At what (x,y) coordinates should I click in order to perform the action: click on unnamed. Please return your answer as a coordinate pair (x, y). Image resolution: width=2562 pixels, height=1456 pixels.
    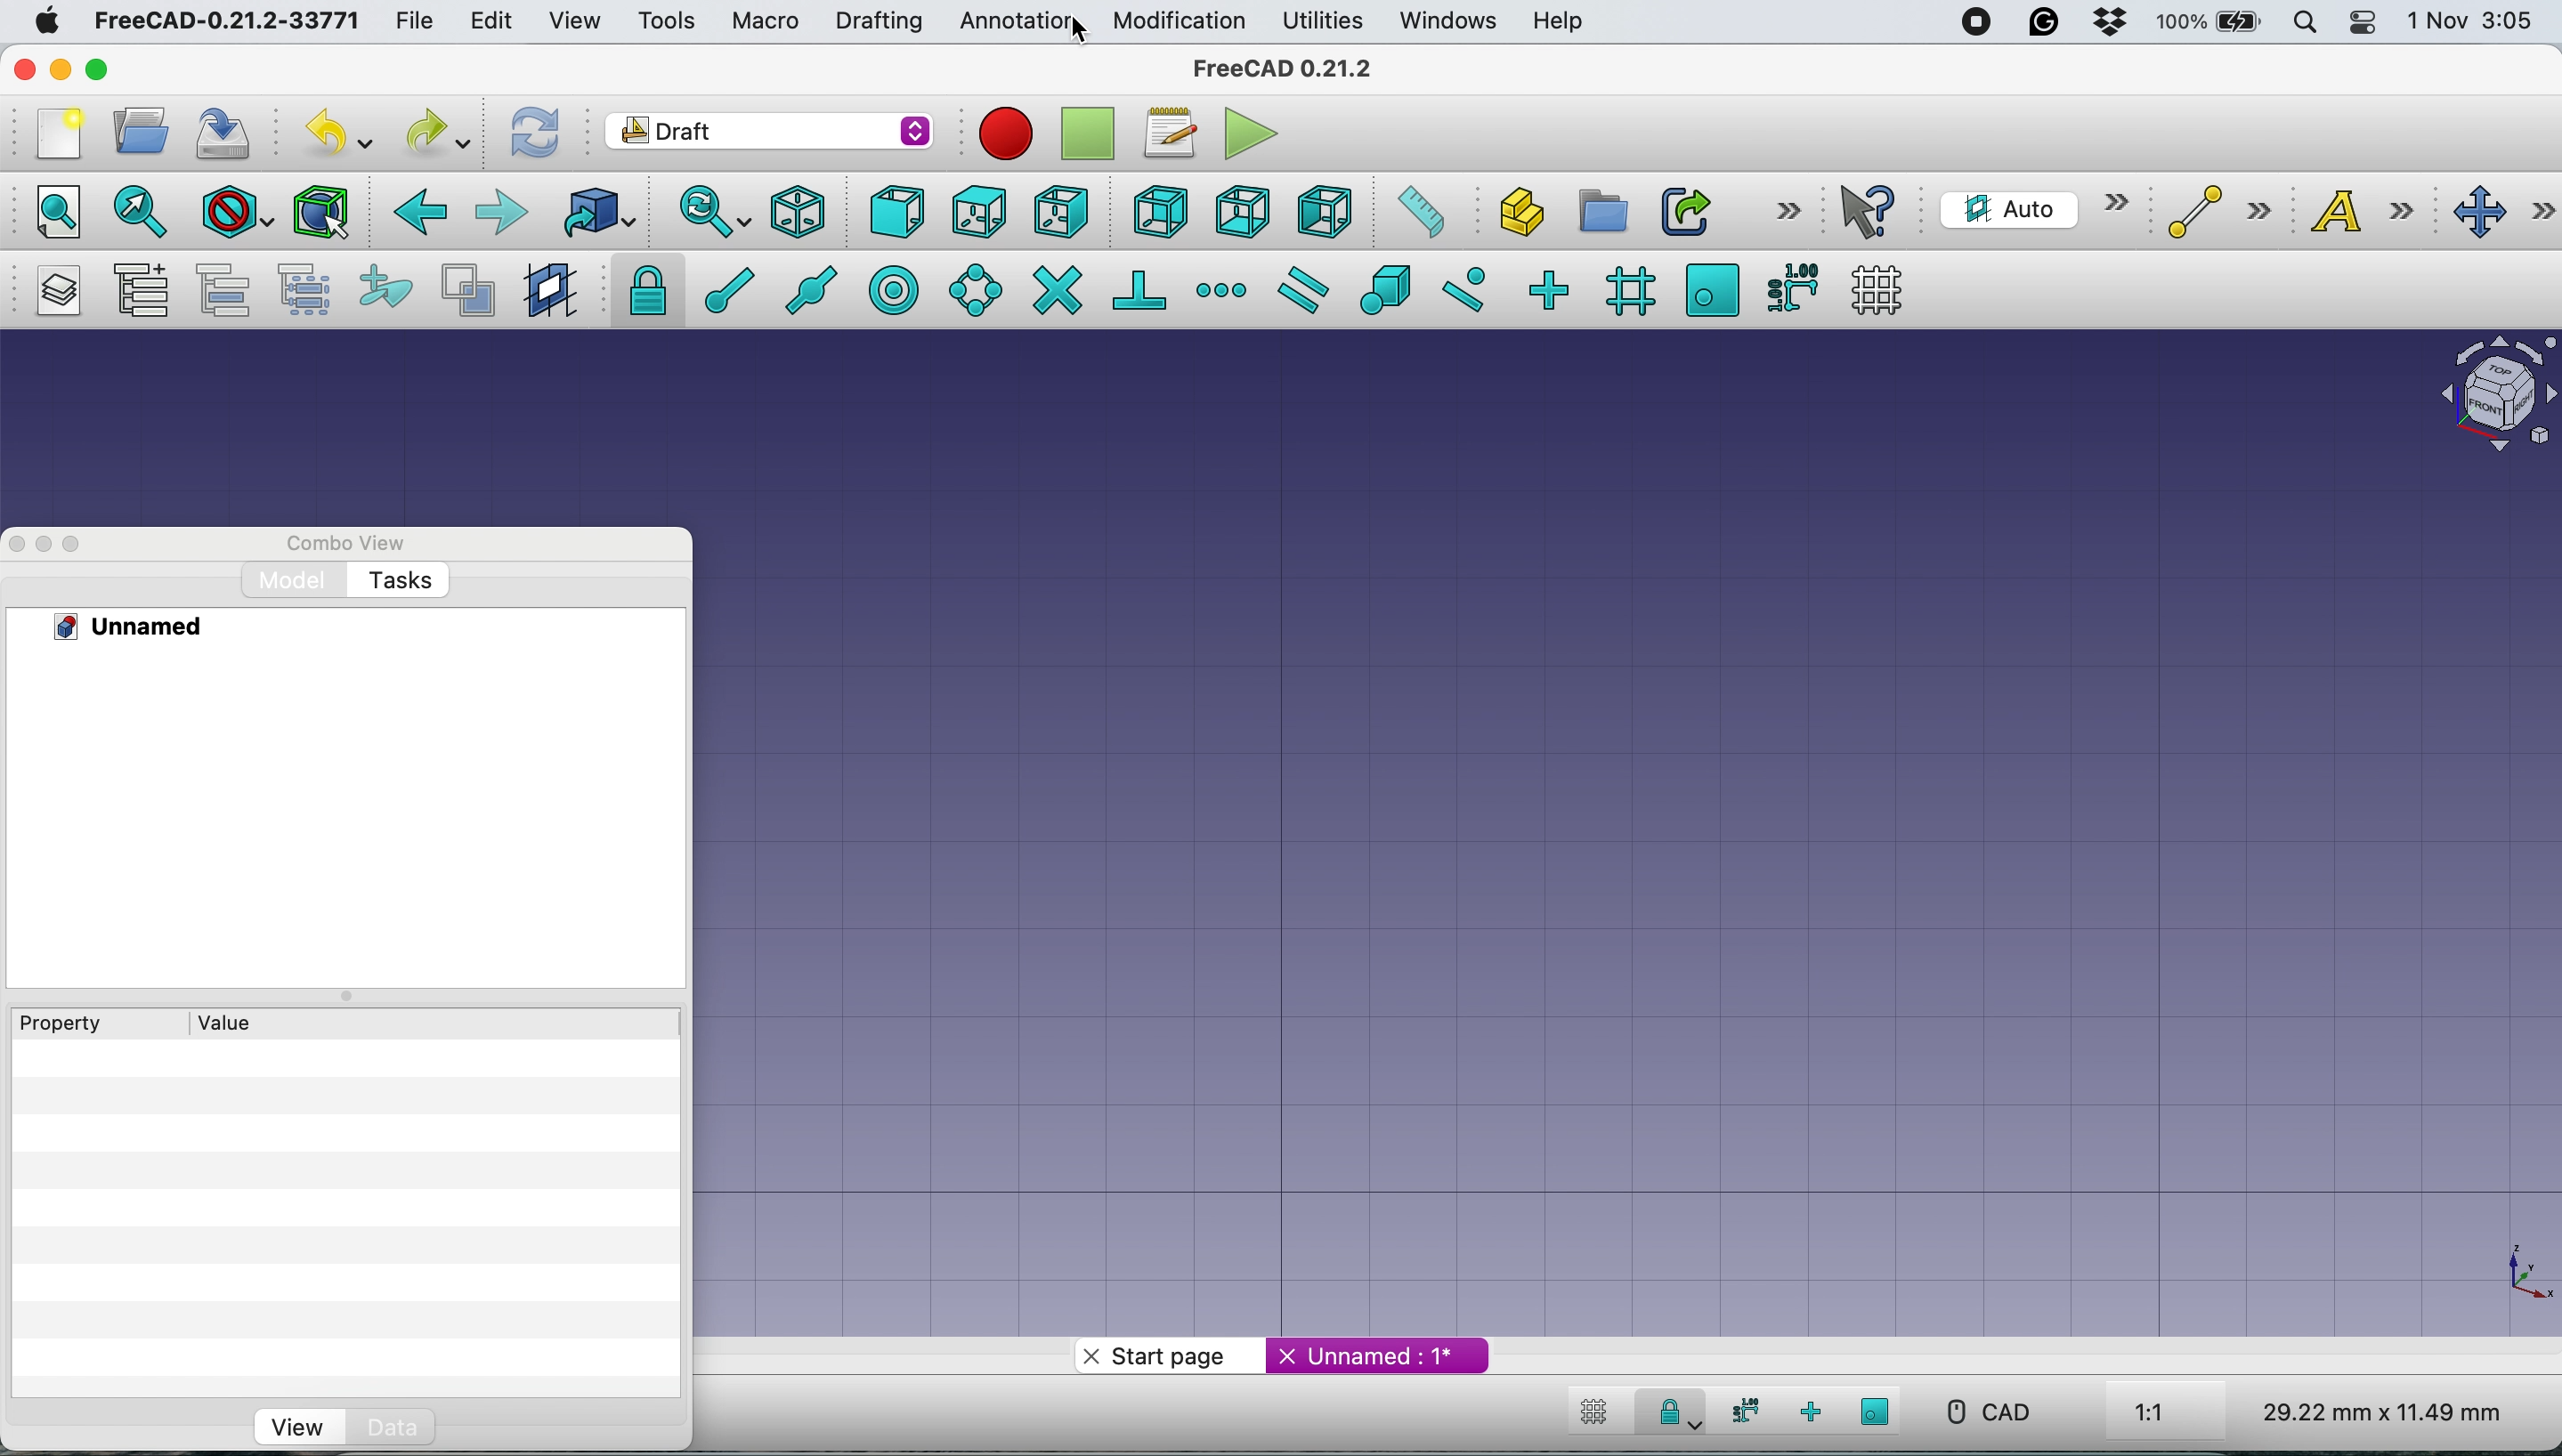
    Looking at the image, I should click on (1374, 1356).